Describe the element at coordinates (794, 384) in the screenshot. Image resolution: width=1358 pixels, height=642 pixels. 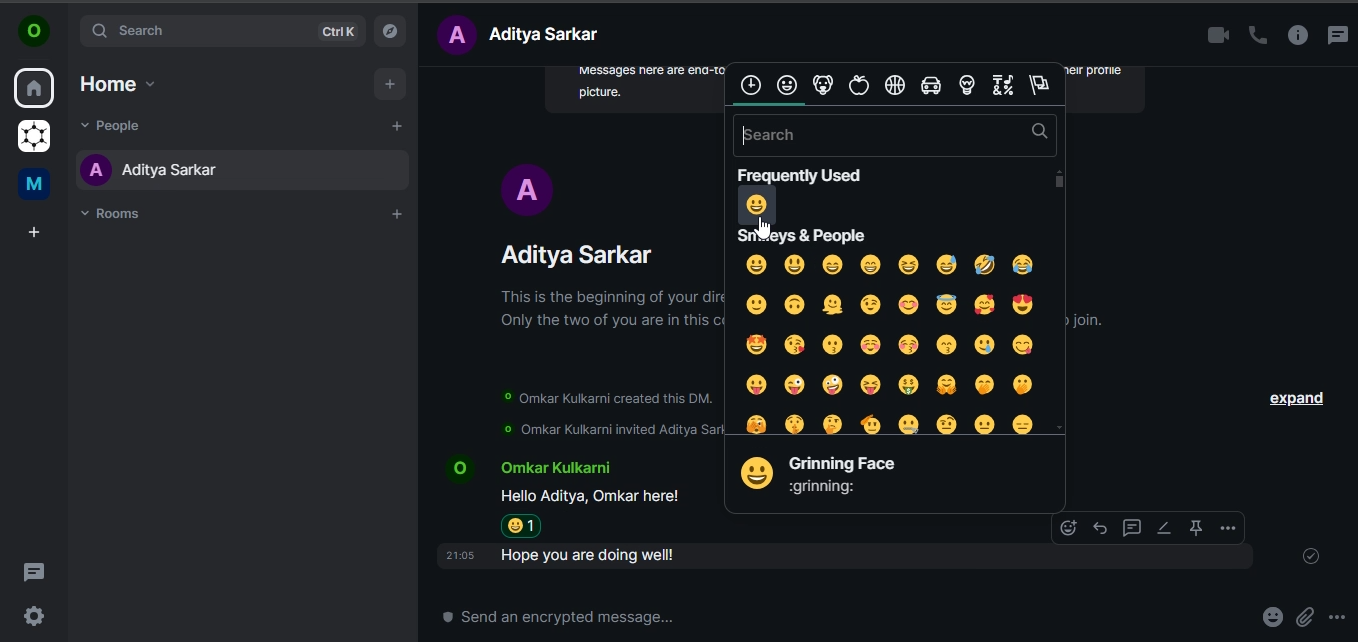
I see `winking face with tongue` at that location.